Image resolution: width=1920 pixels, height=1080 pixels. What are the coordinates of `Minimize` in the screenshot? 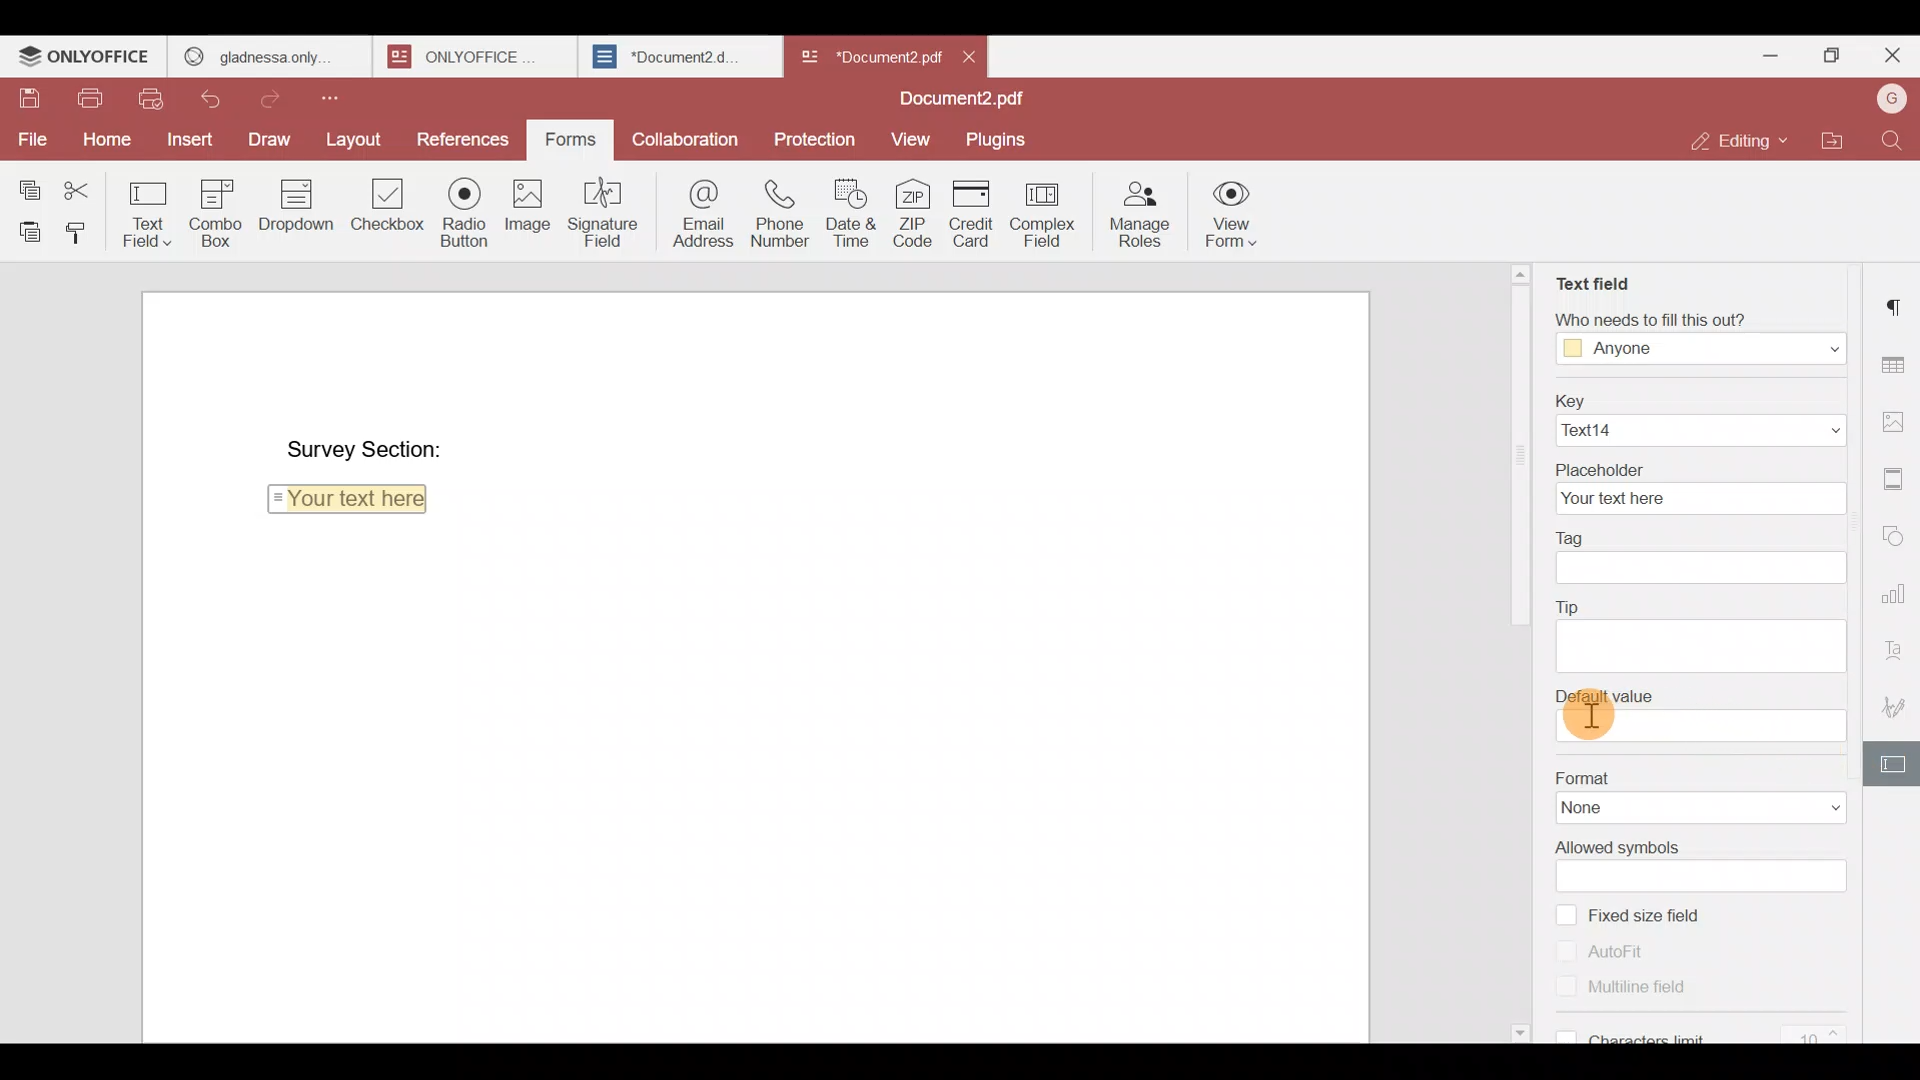 It's located at (1777, 56).